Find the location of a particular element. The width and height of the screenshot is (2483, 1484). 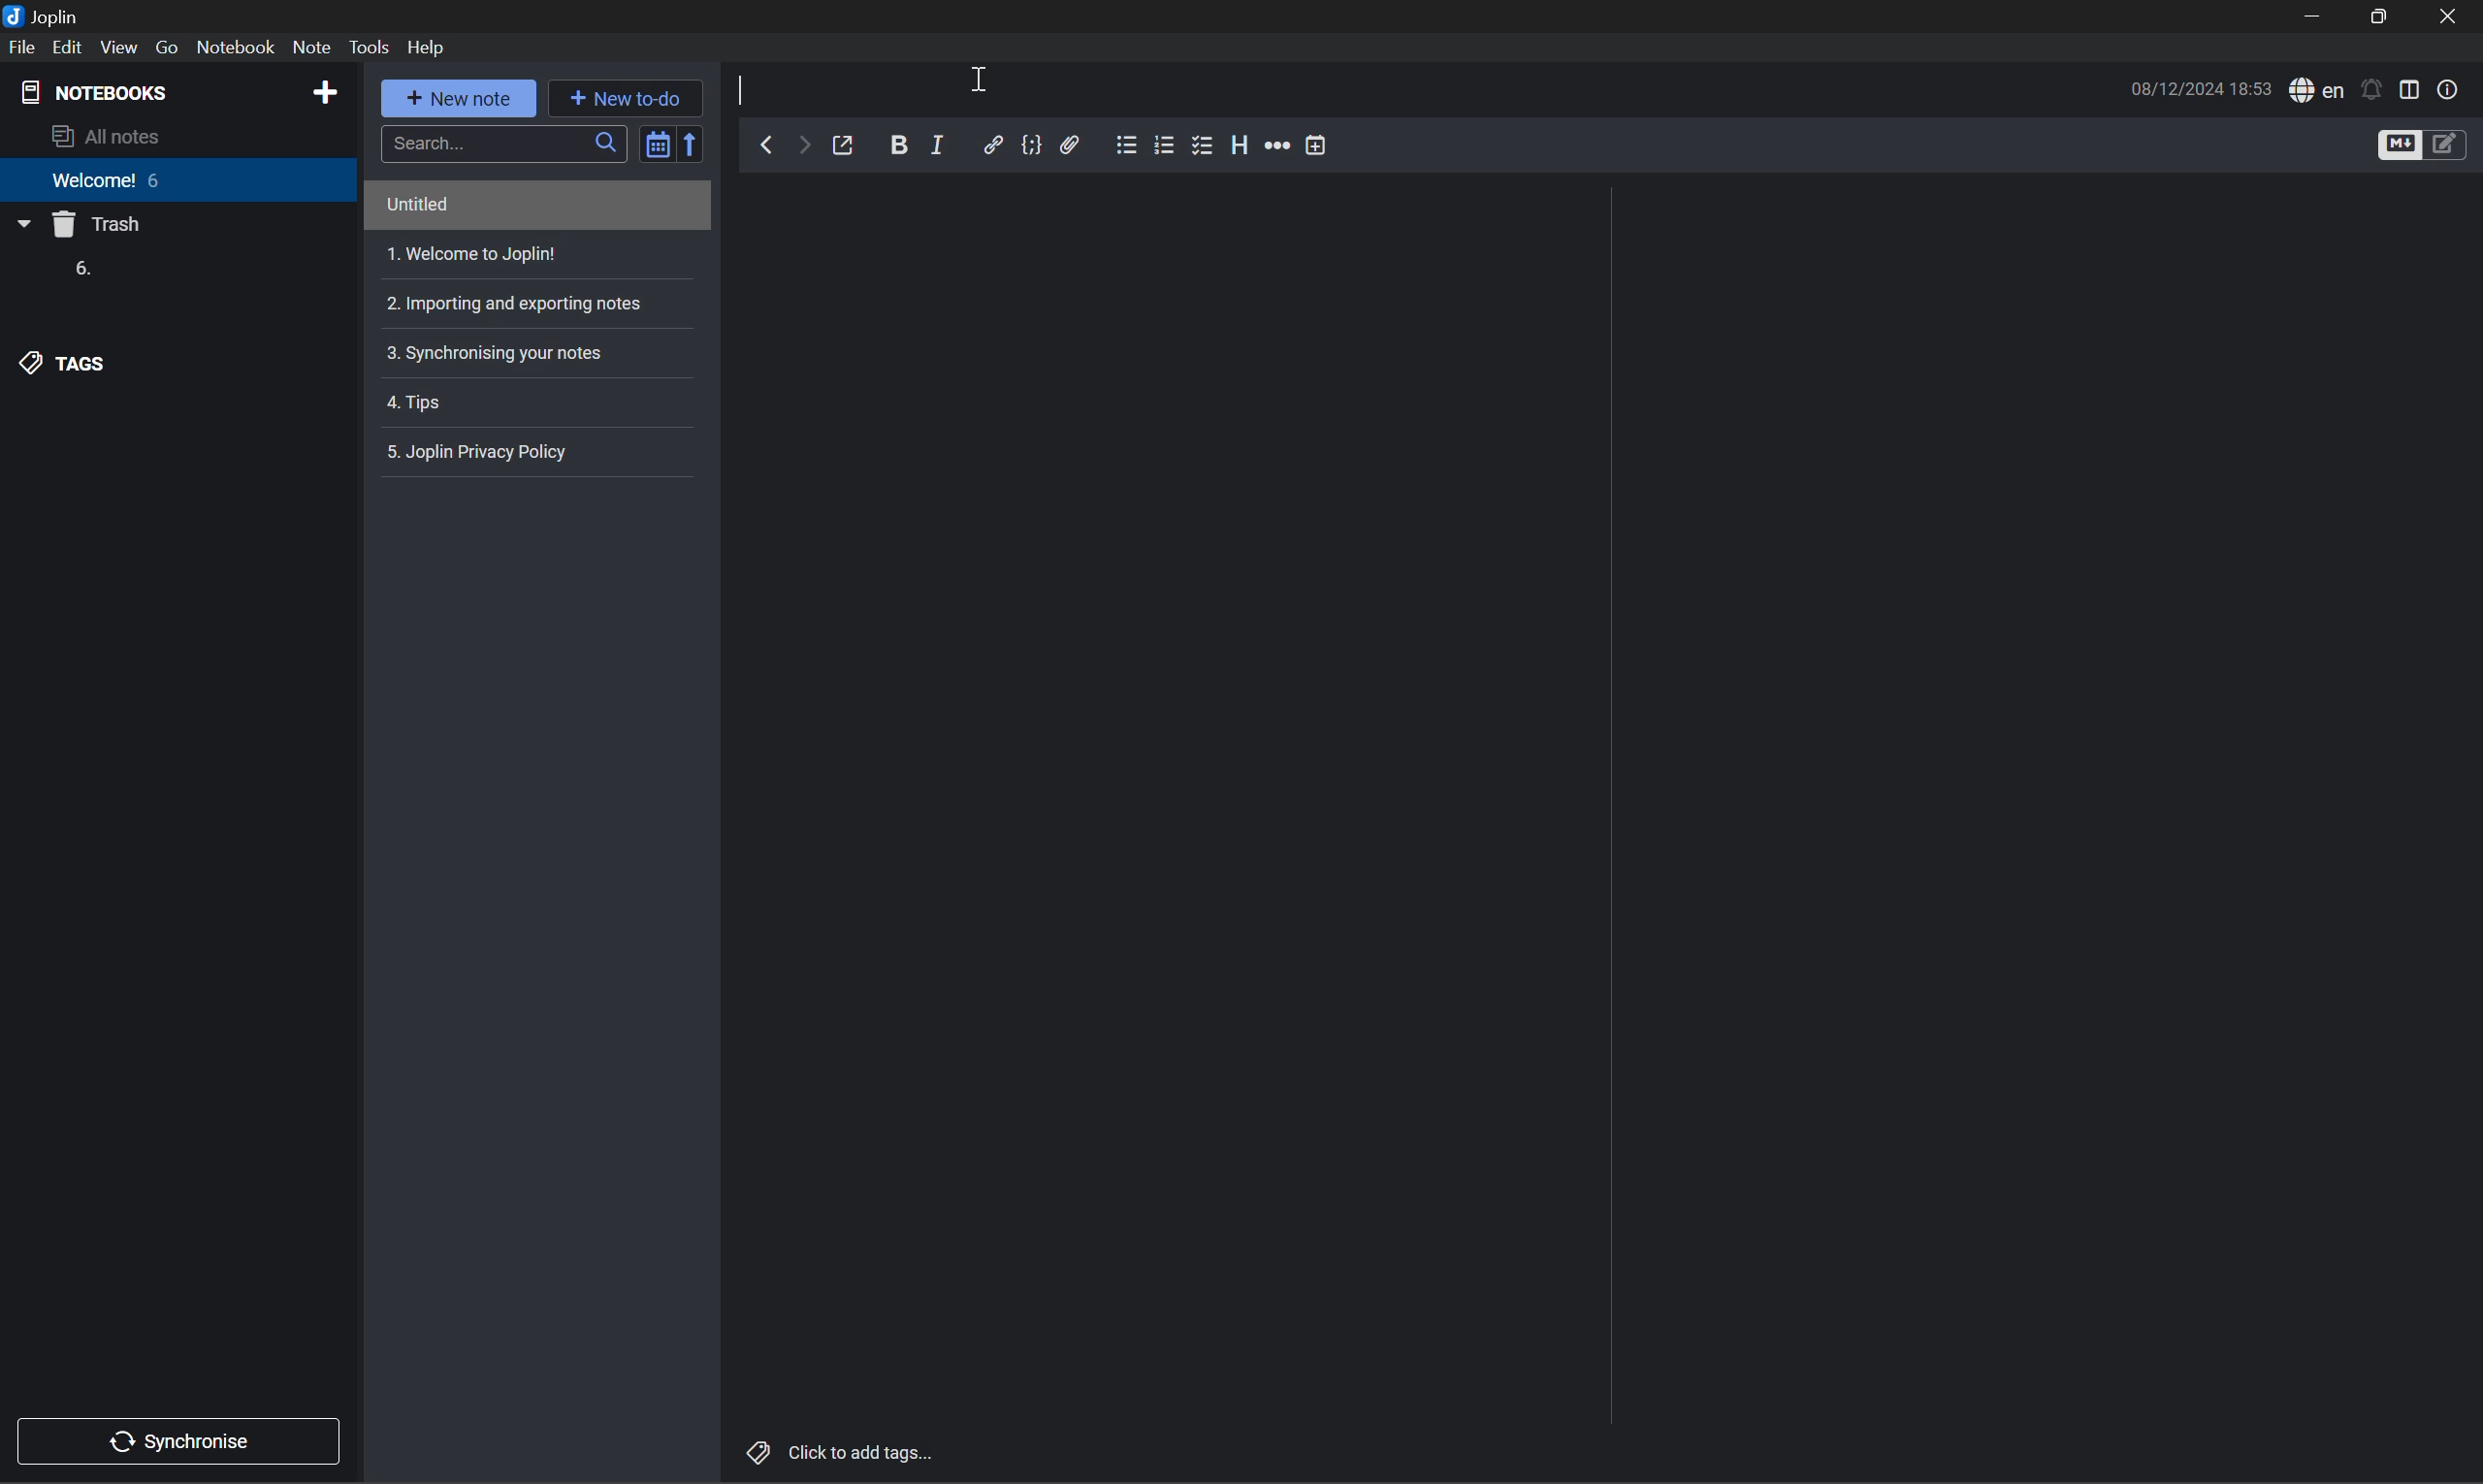

Notebook is located at coordinates (235, 47).